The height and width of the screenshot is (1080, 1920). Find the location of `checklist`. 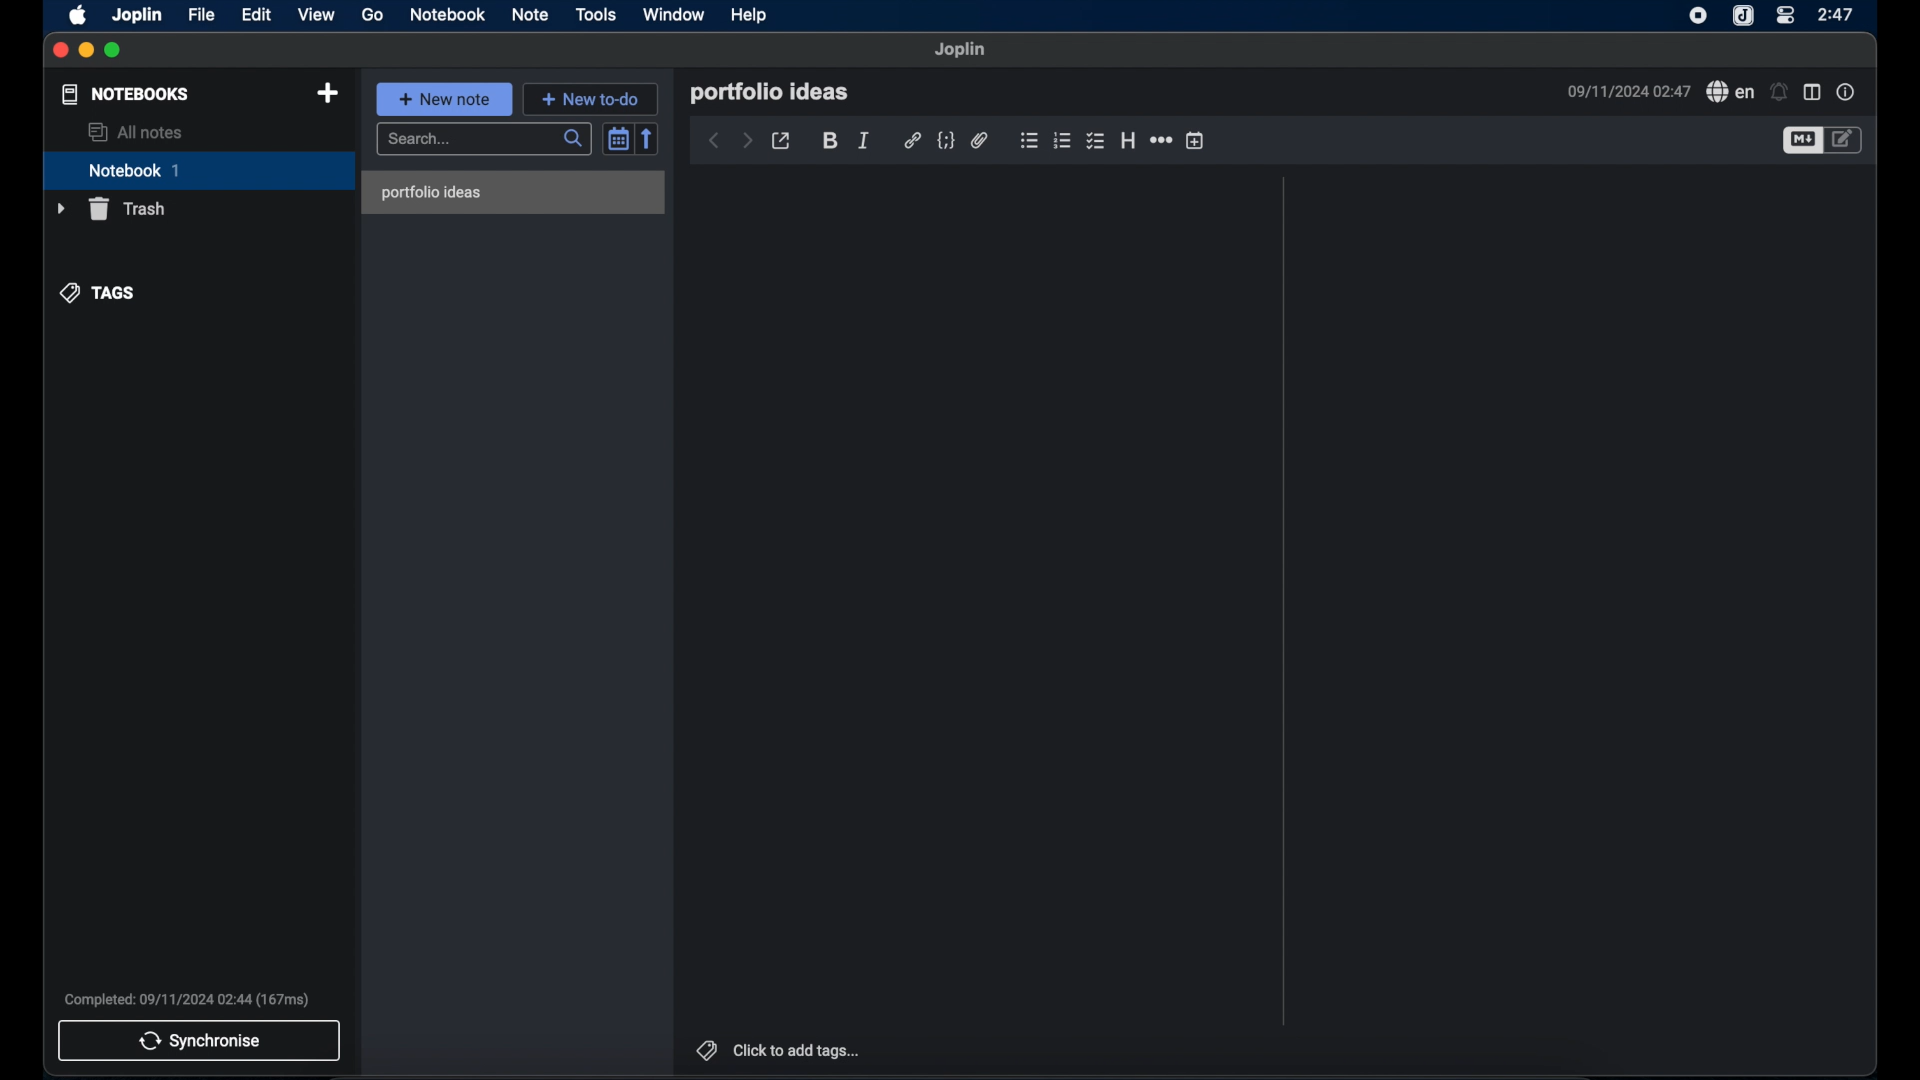

checklist is located at coordinates (1095, 142).